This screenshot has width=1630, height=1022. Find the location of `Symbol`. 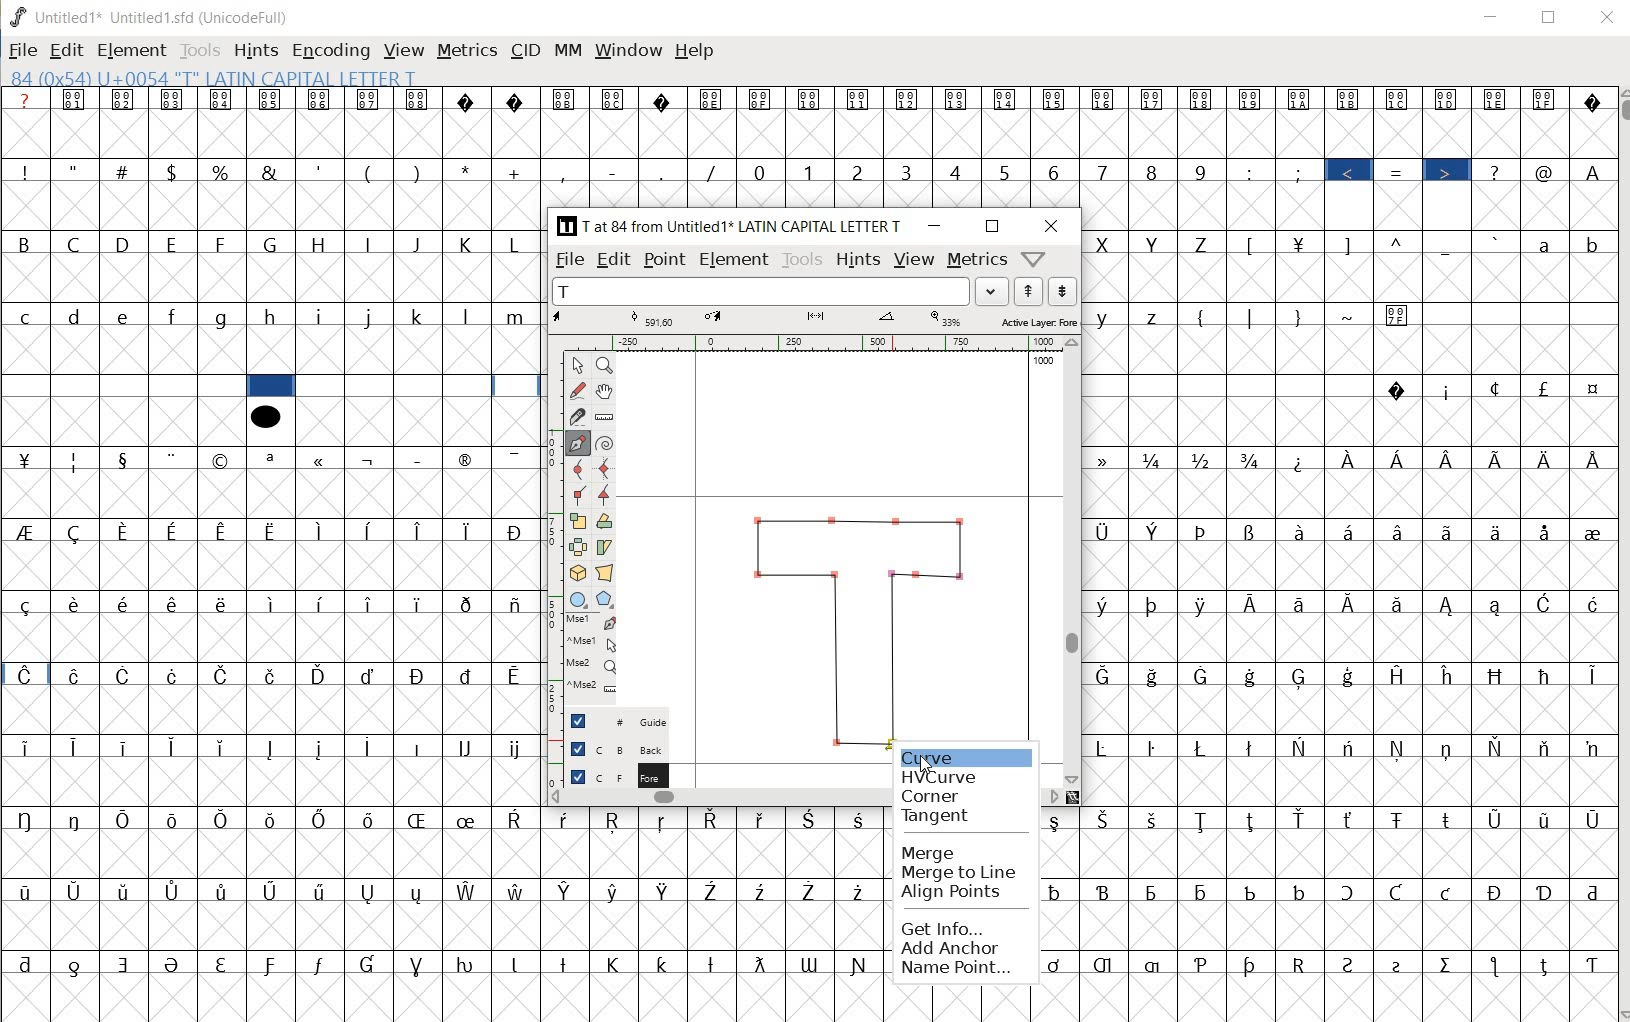

Symbol is located at coordinates (1304, 604).